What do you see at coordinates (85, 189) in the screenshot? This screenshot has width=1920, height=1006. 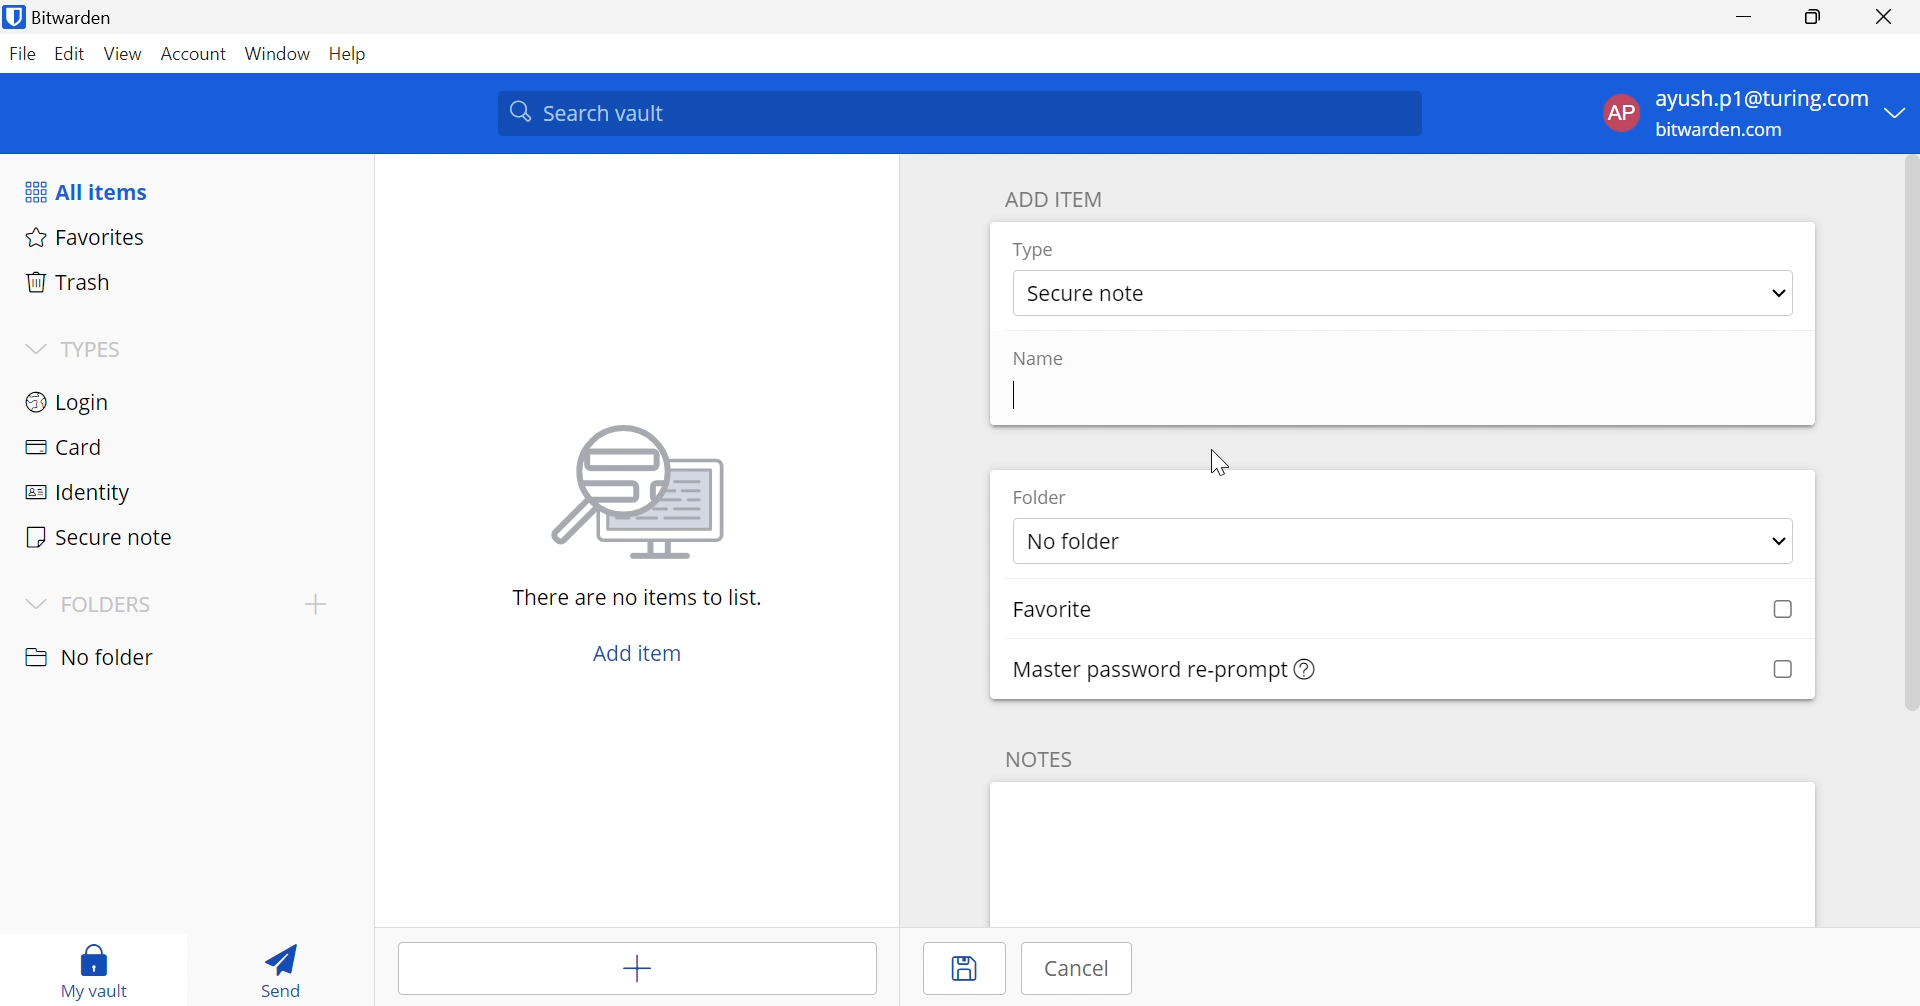 I see `All items` at bounding box center [85, 189].